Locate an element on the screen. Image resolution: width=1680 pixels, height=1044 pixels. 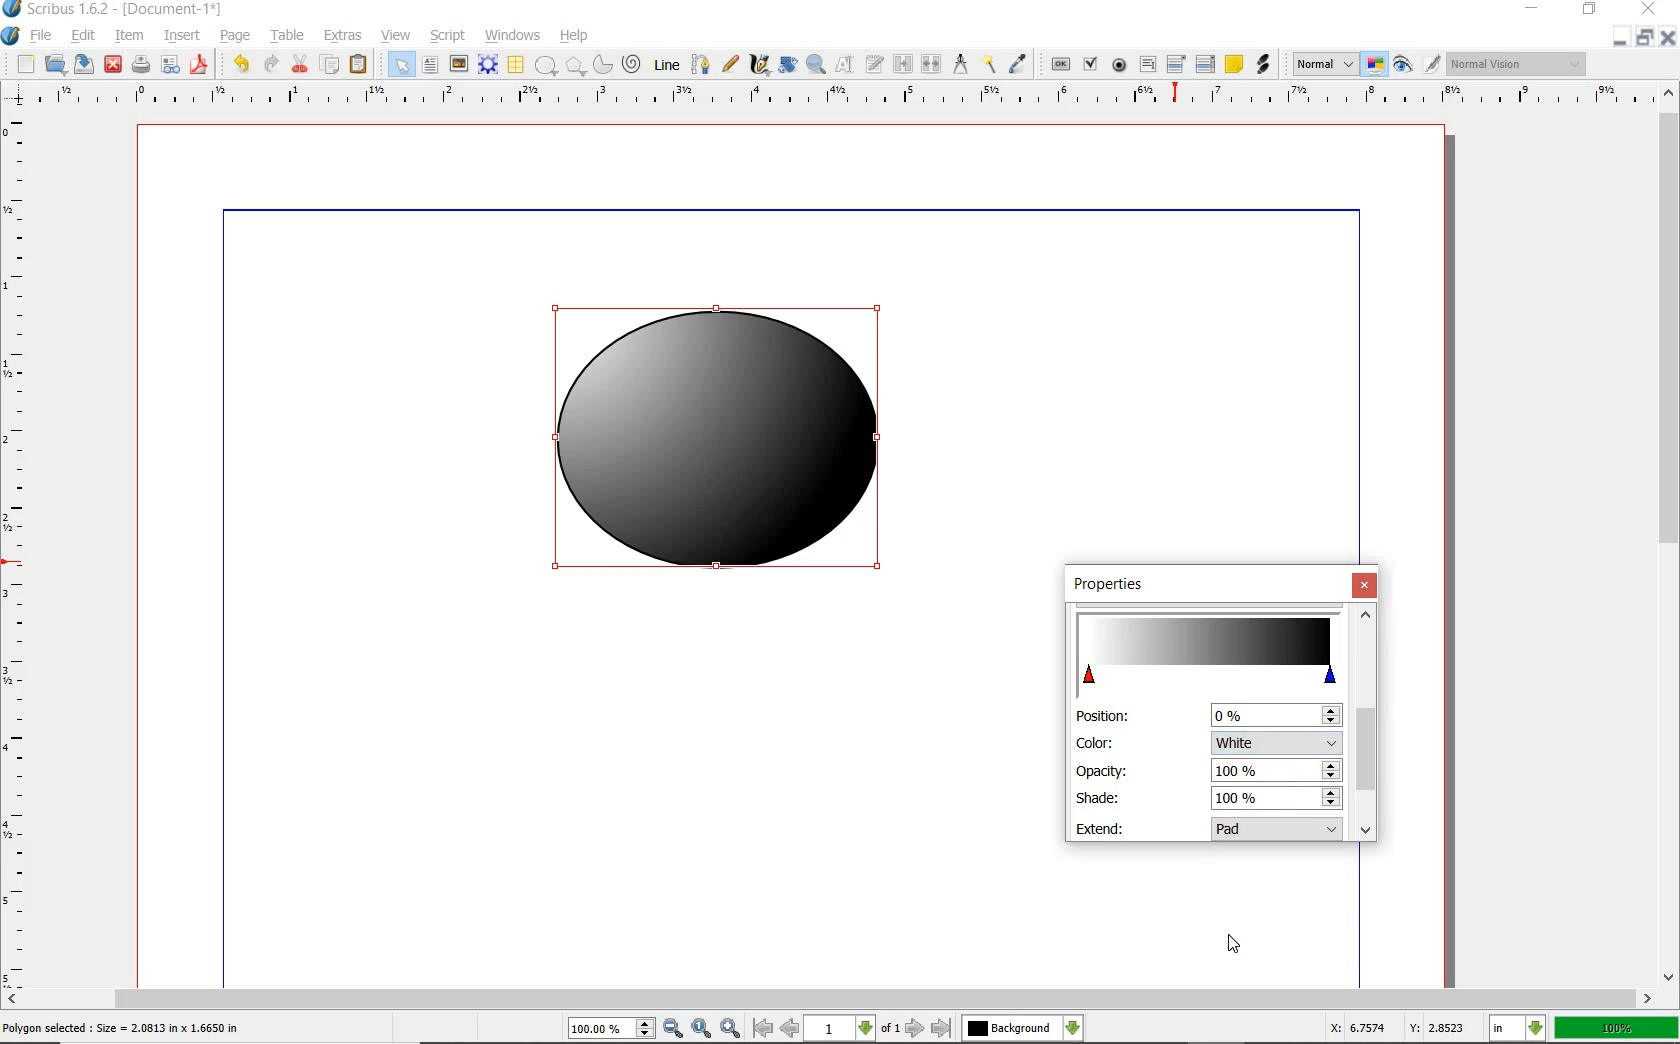
POLYGON is located at coordinates (575, 66).